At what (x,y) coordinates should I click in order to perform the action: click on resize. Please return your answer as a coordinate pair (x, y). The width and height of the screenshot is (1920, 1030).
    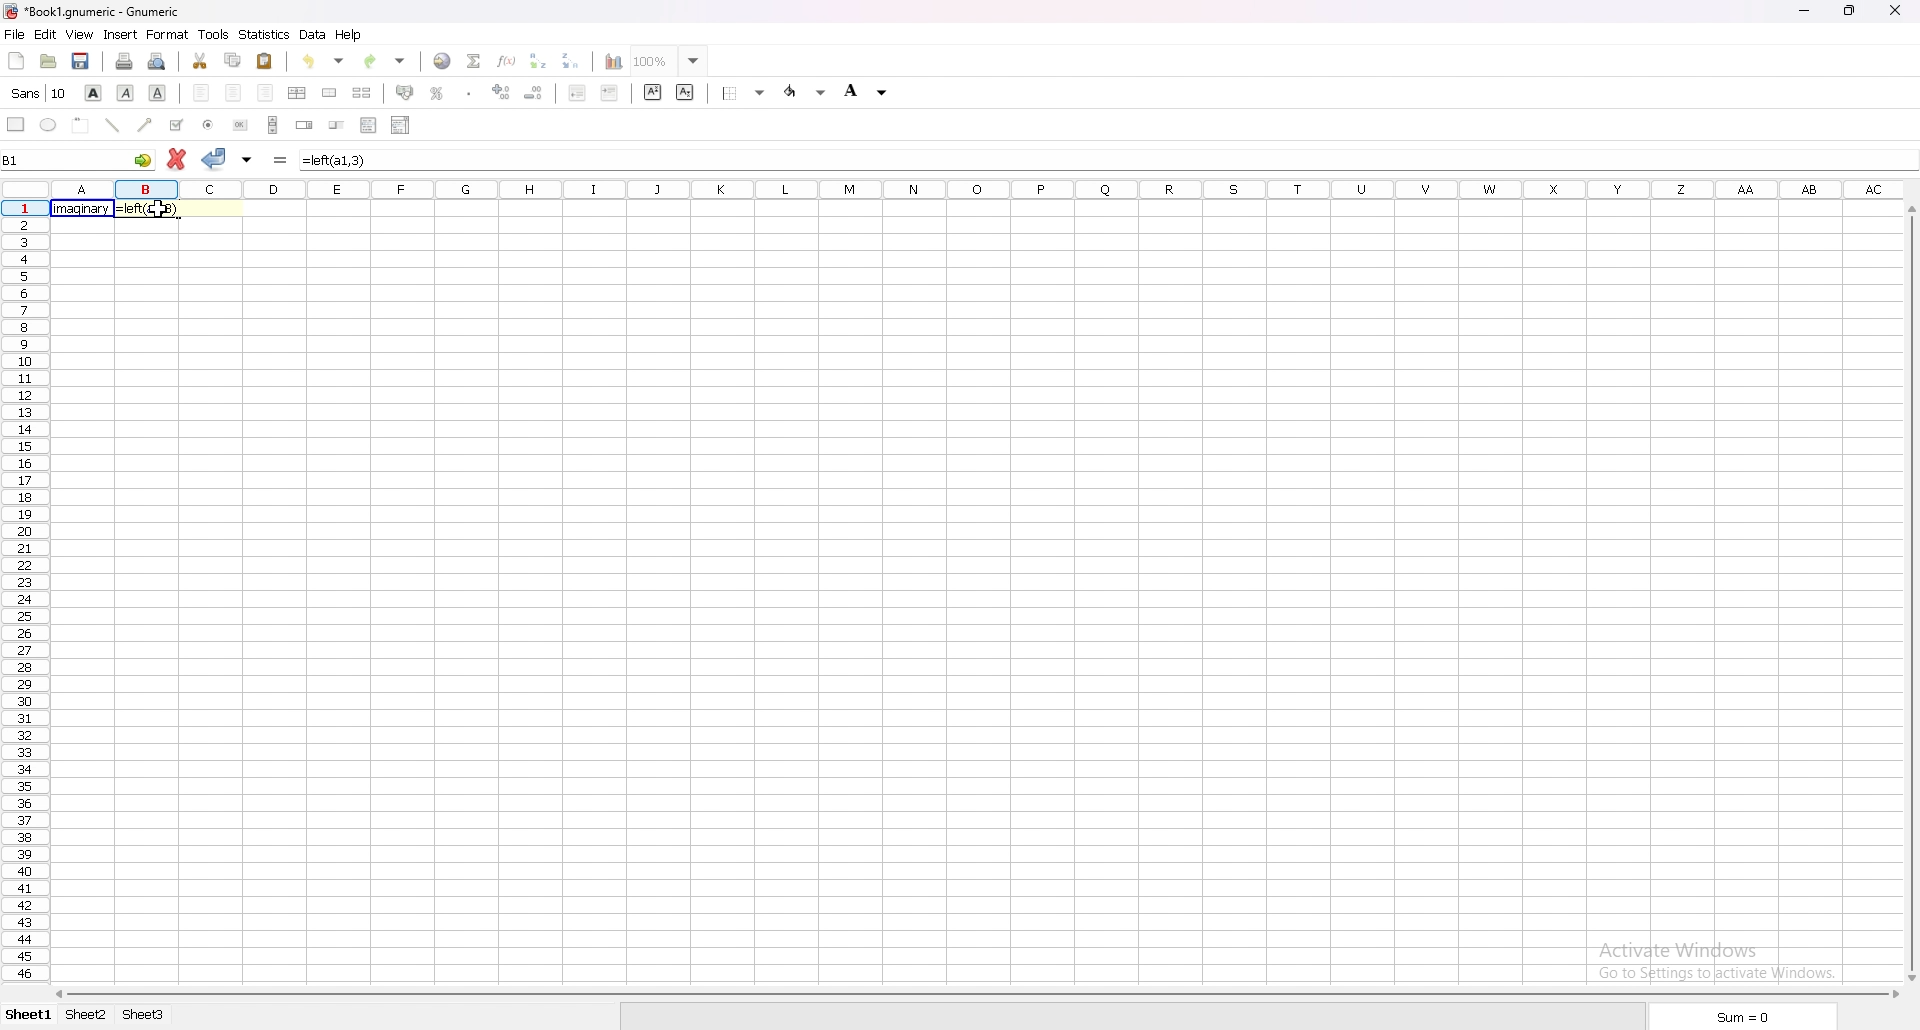
    Looking at the image, I should click on (1851, 12).